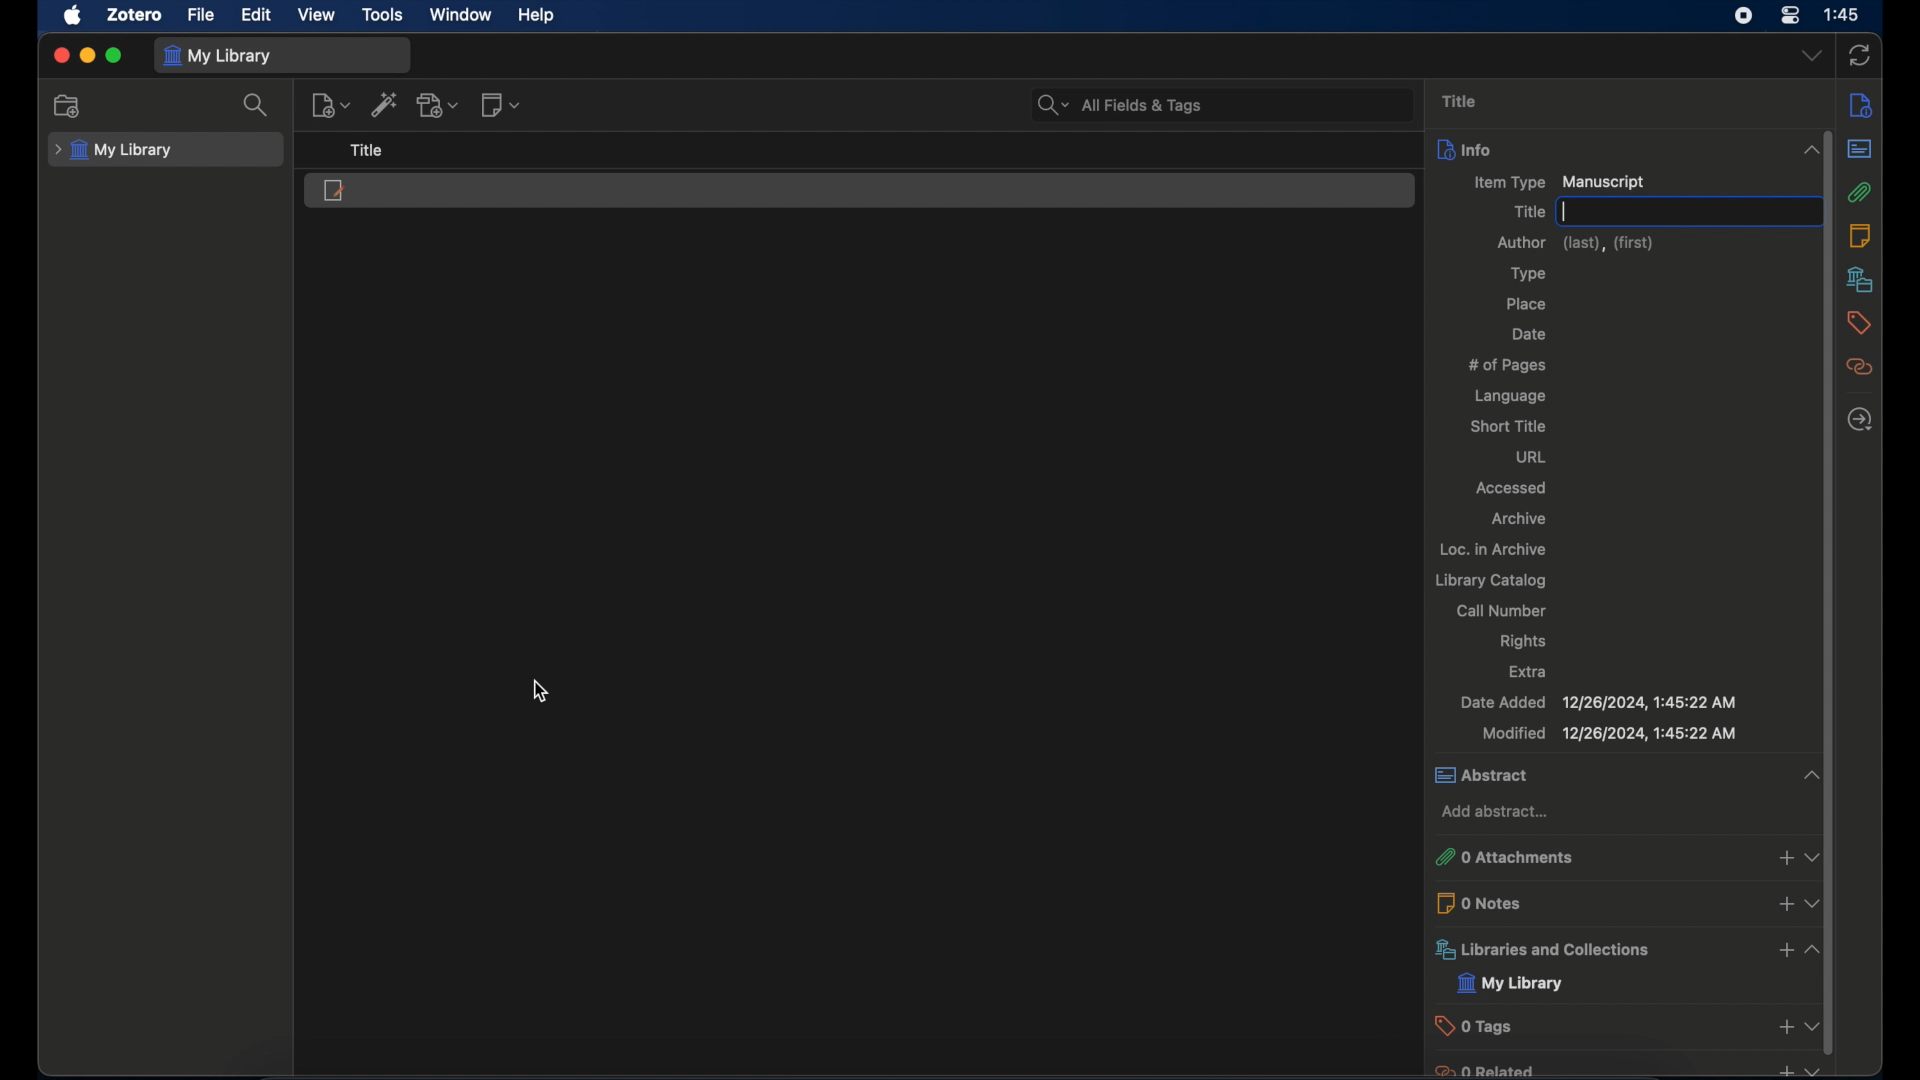  Describe the element at coordinates (383, 16) in the screenshot. I see `tools` at that location.